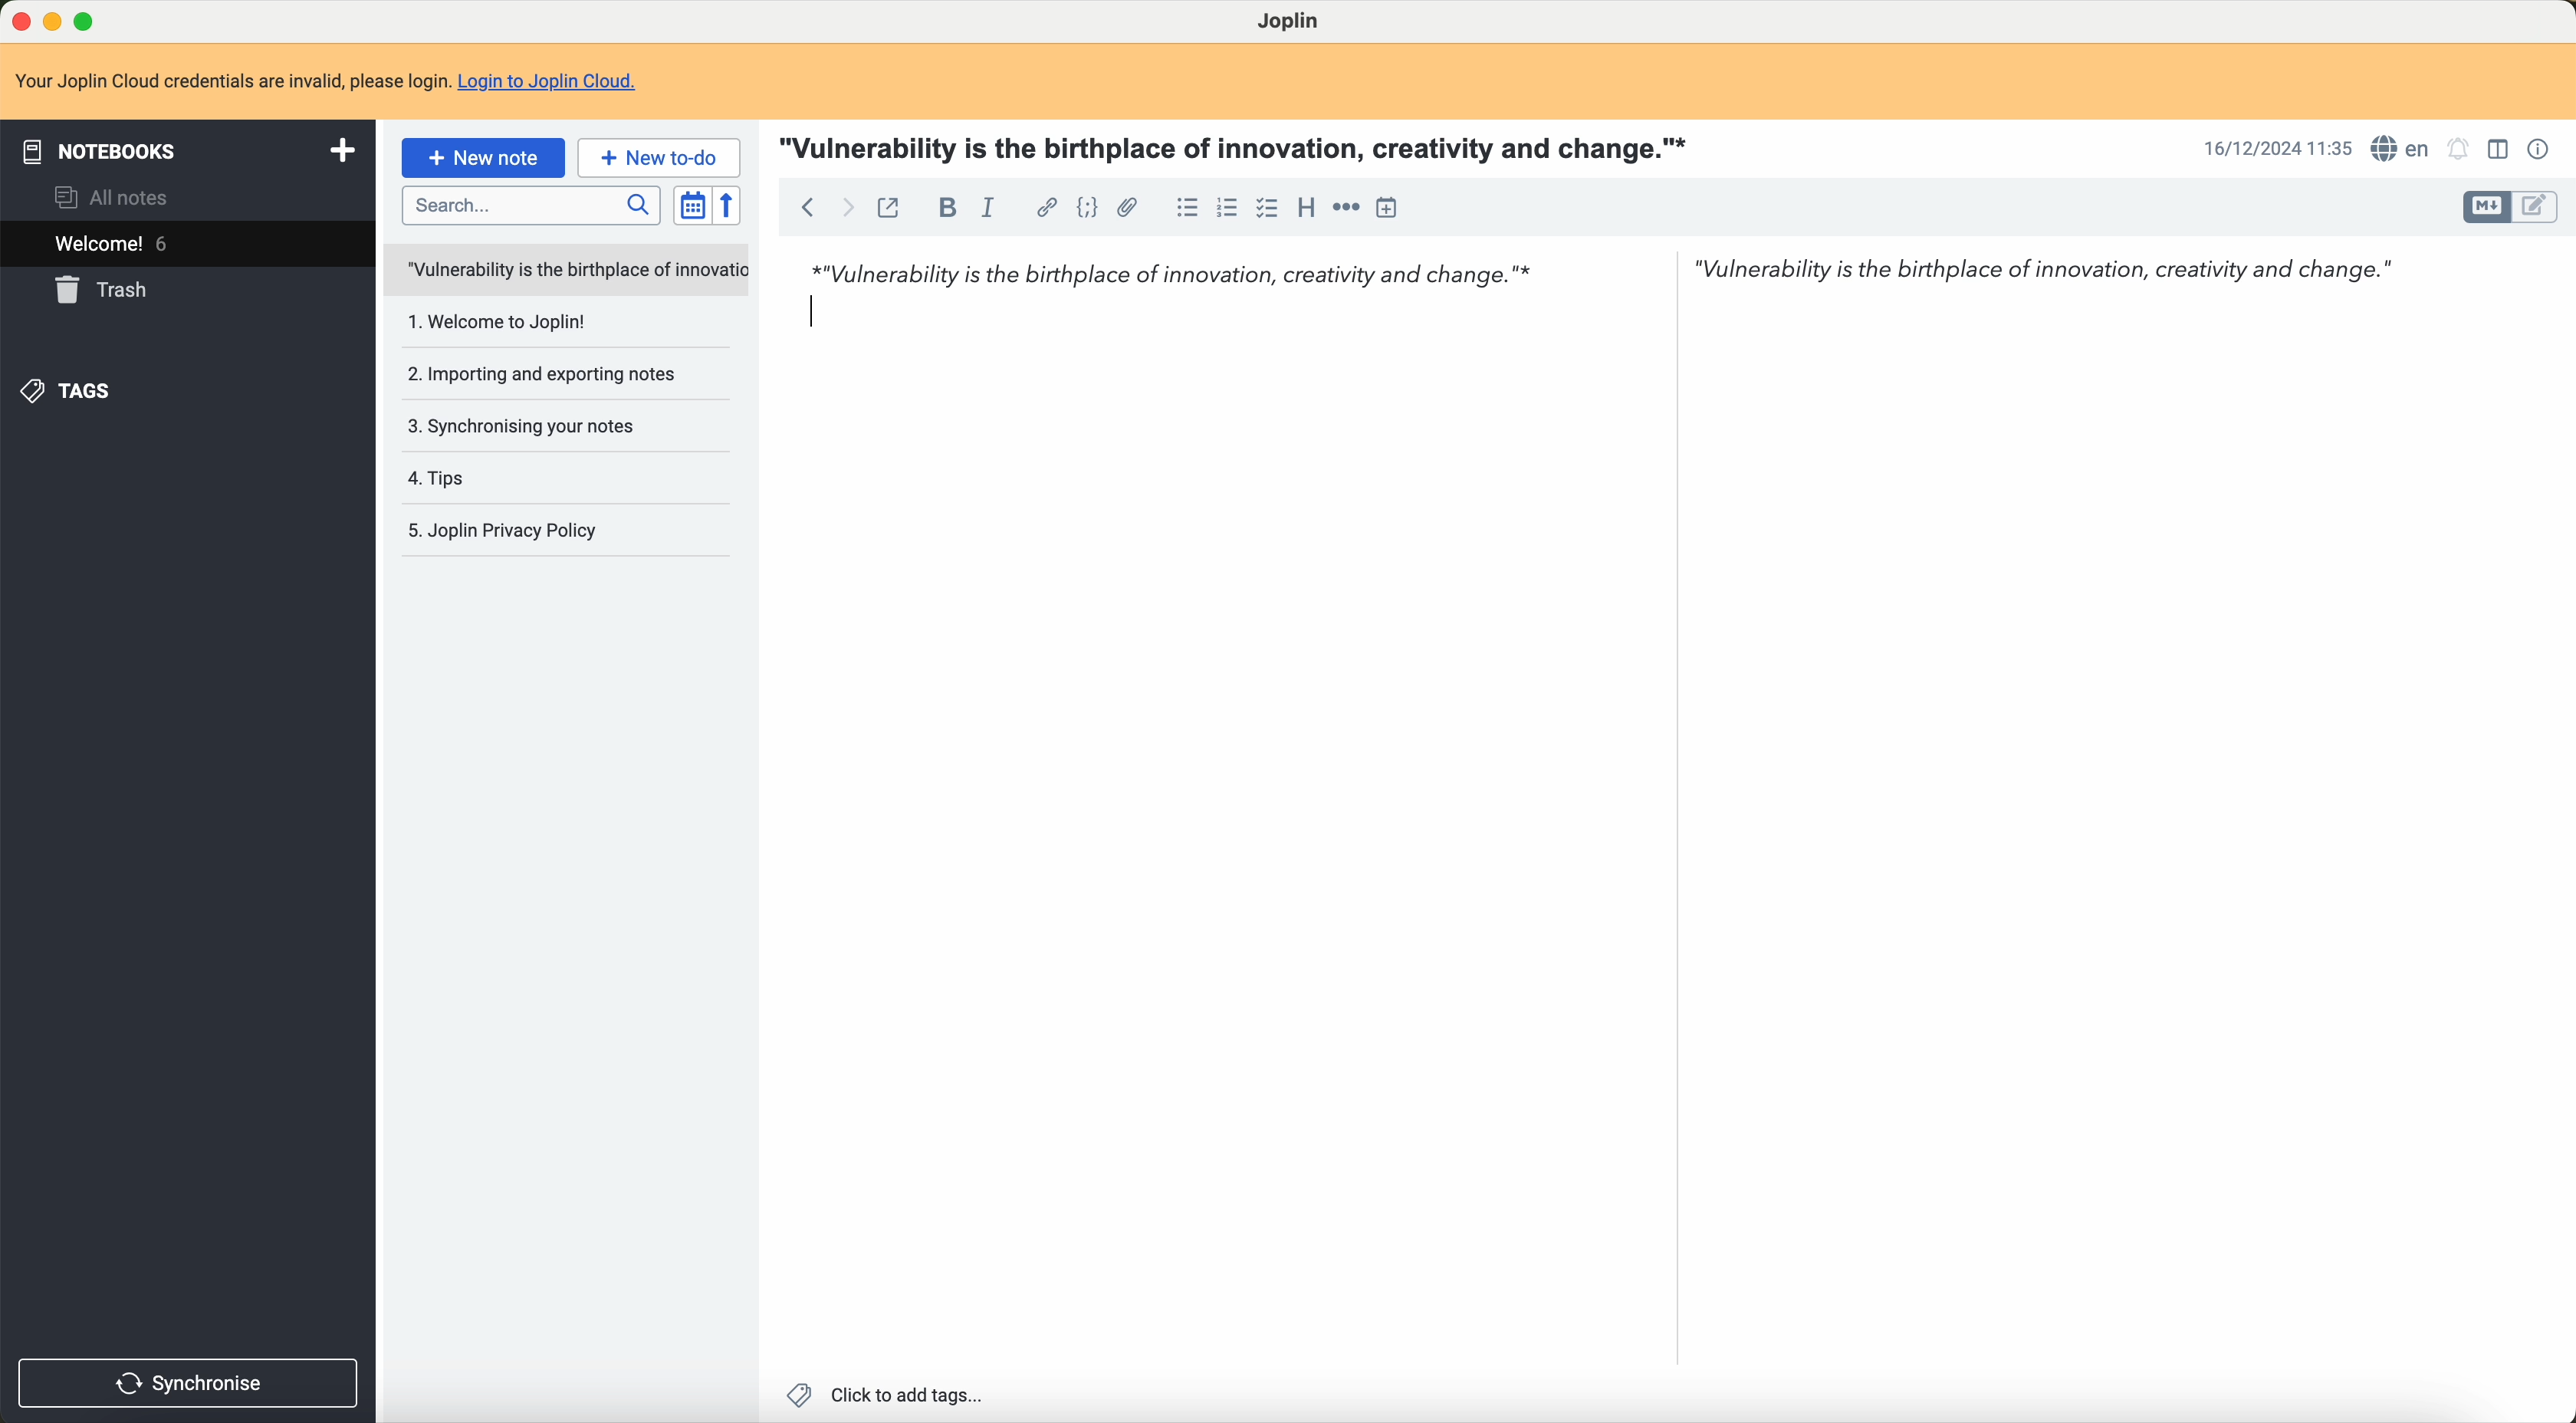  What do you see at coordinates (990, 203) in the screenshot?
I see `italic` at bounding box center [990, 203].